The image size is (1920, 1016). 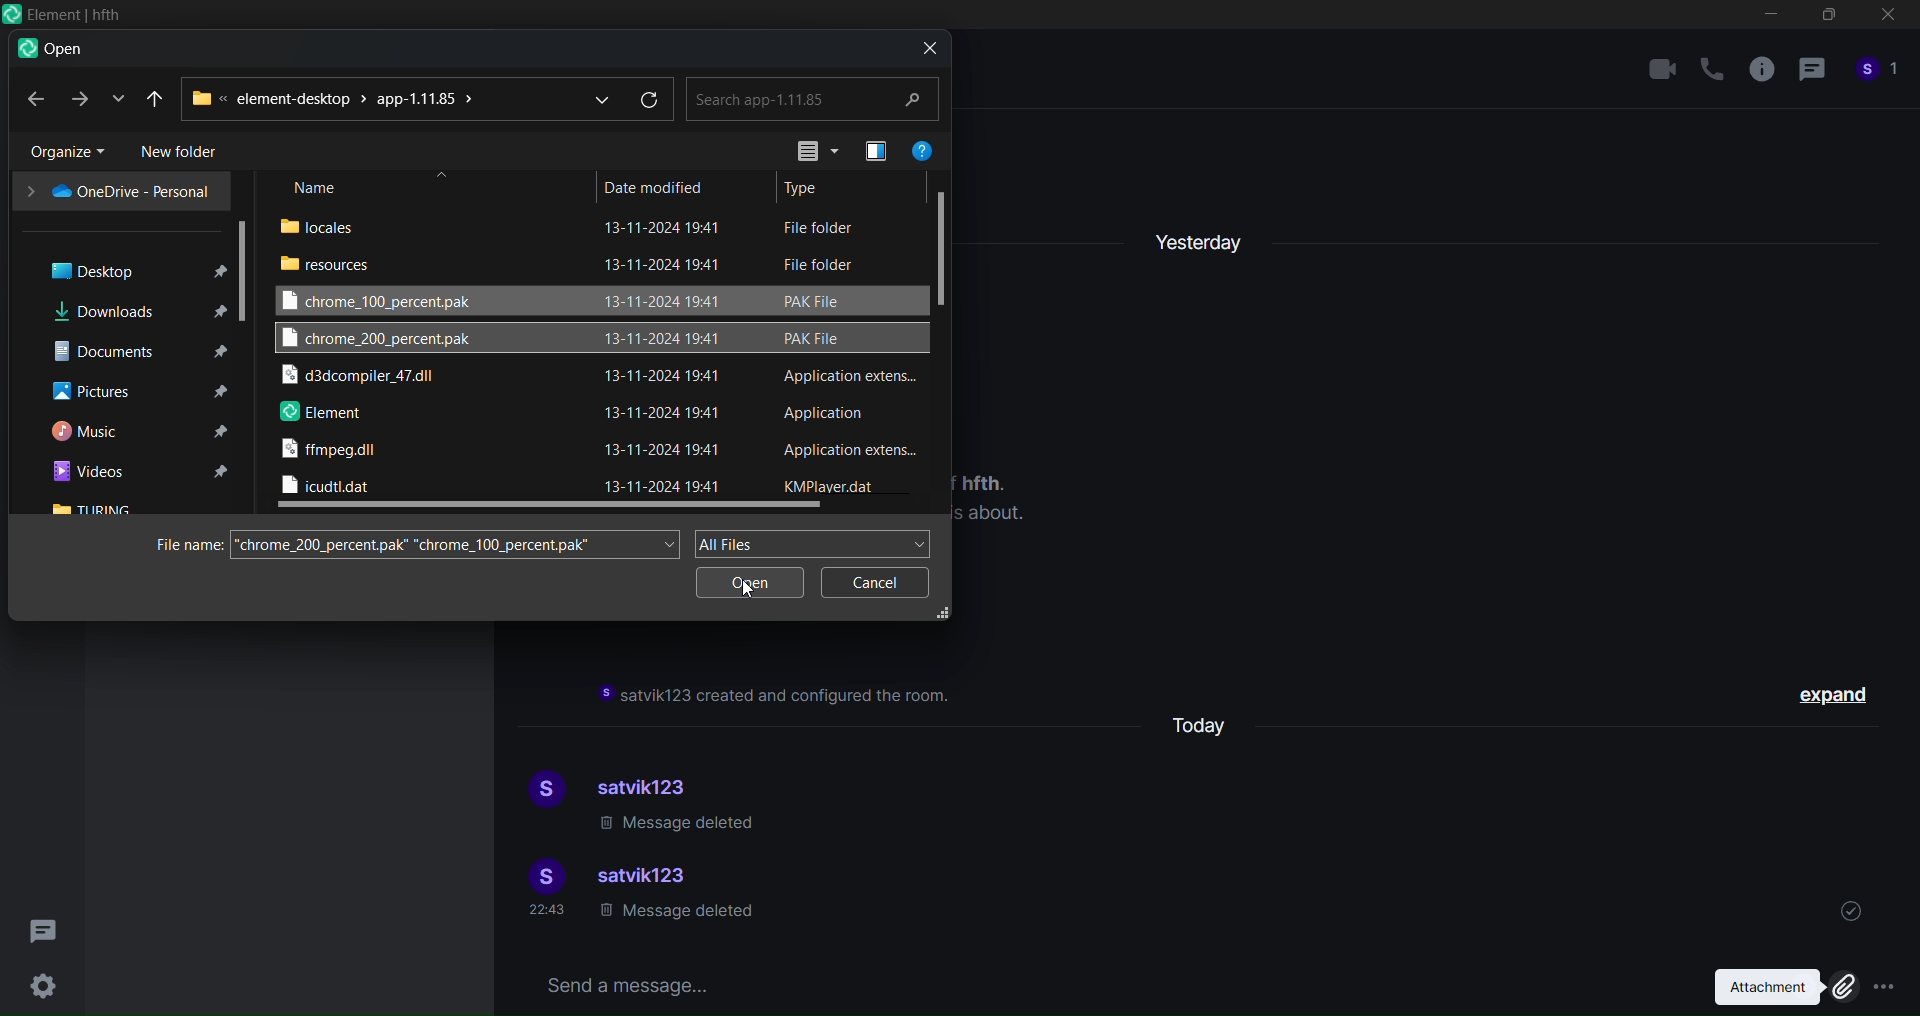 What do you see at coordinates (135, 432) in the screenshot?
I see `music` at bounding box center [135, 432].